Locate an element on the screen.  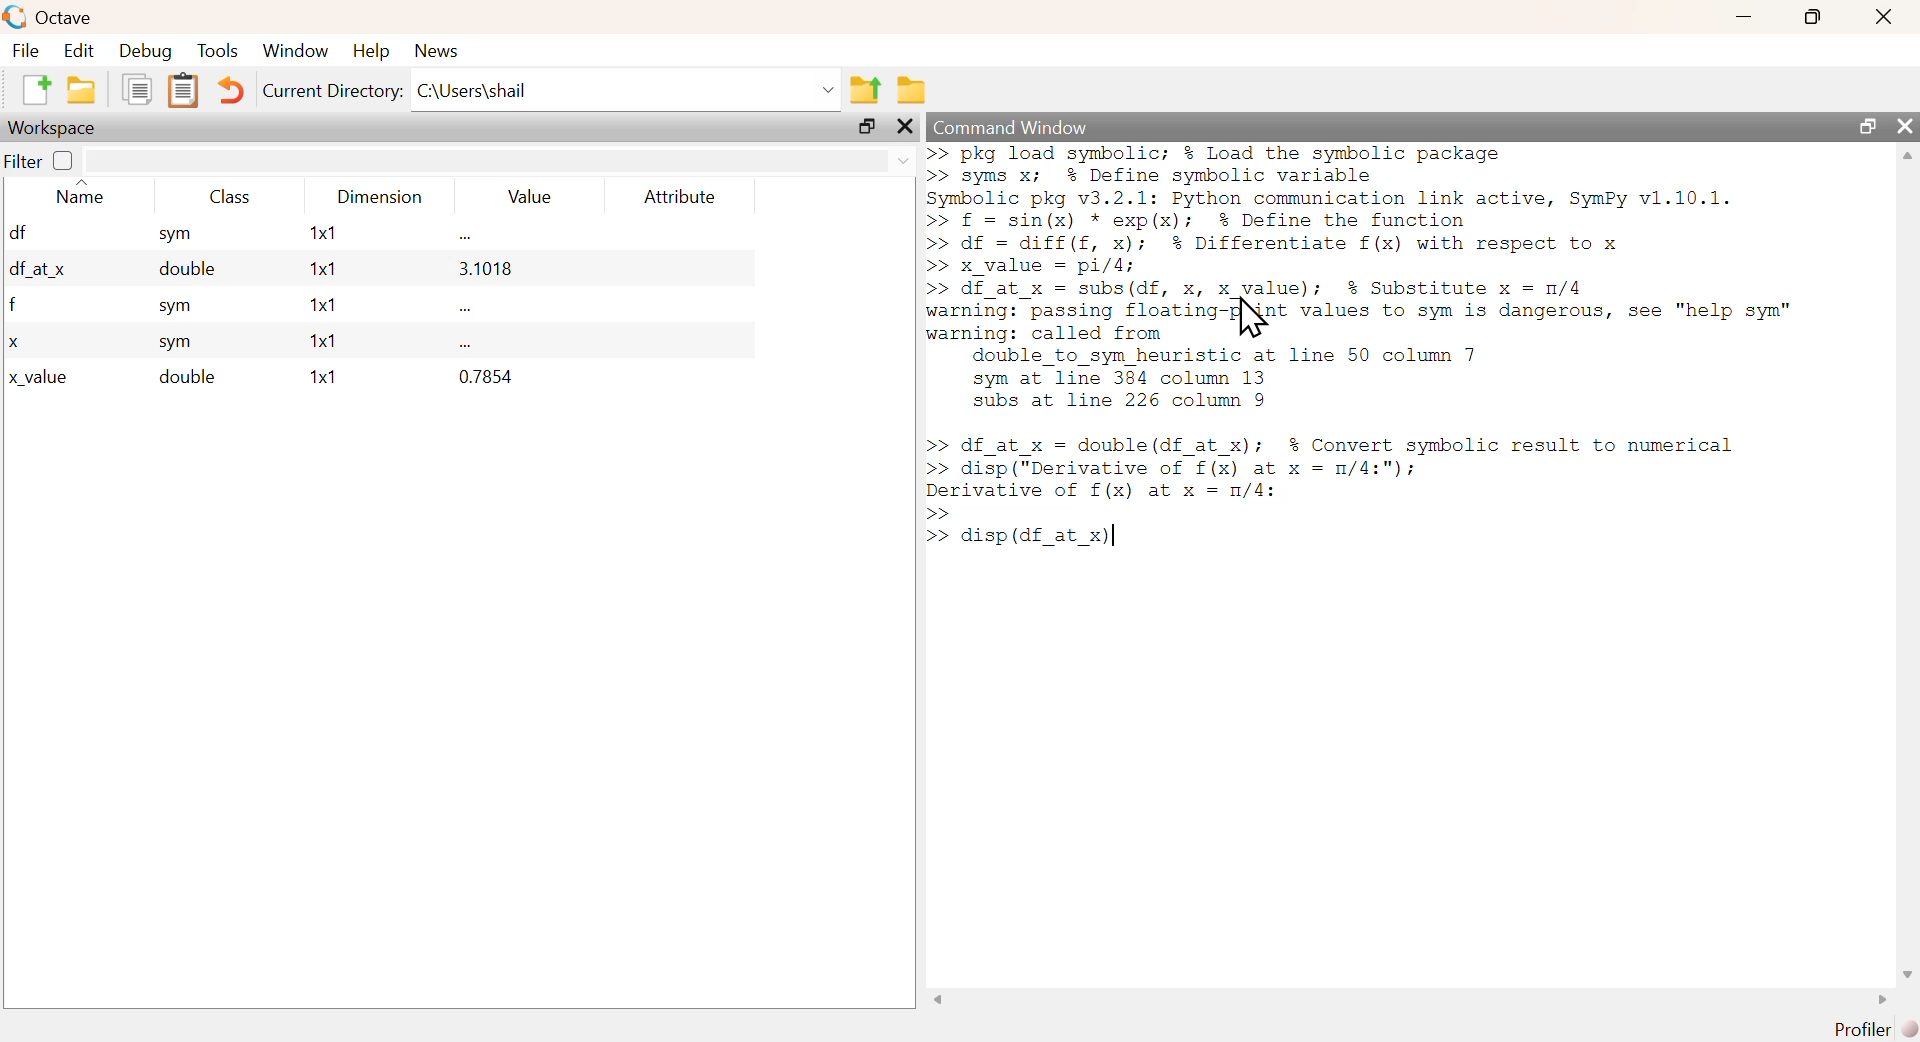
Edit is located at coordinates (74, 51).